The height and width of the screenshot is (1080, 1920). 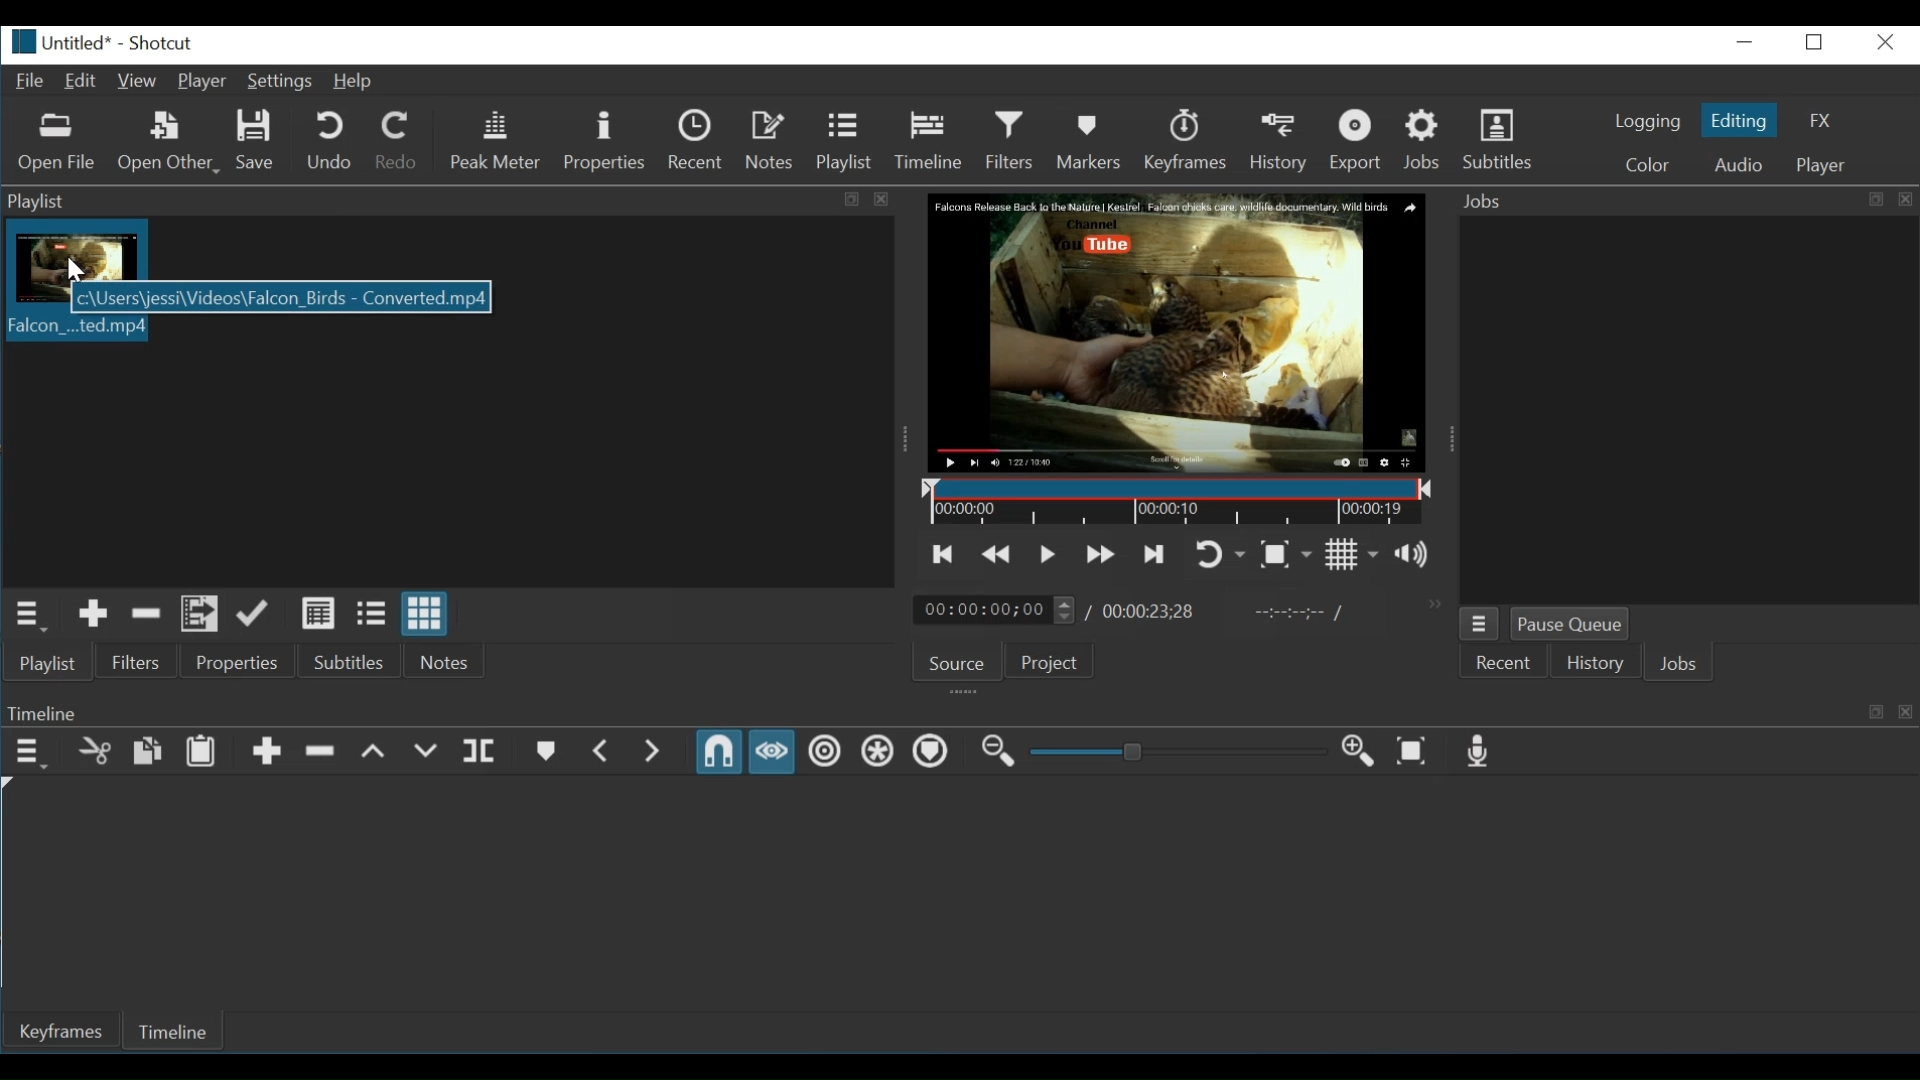 What do you see at coordinates (137, 662) in the screenshot?
I see `Filters` at bounding box center [137, 662].